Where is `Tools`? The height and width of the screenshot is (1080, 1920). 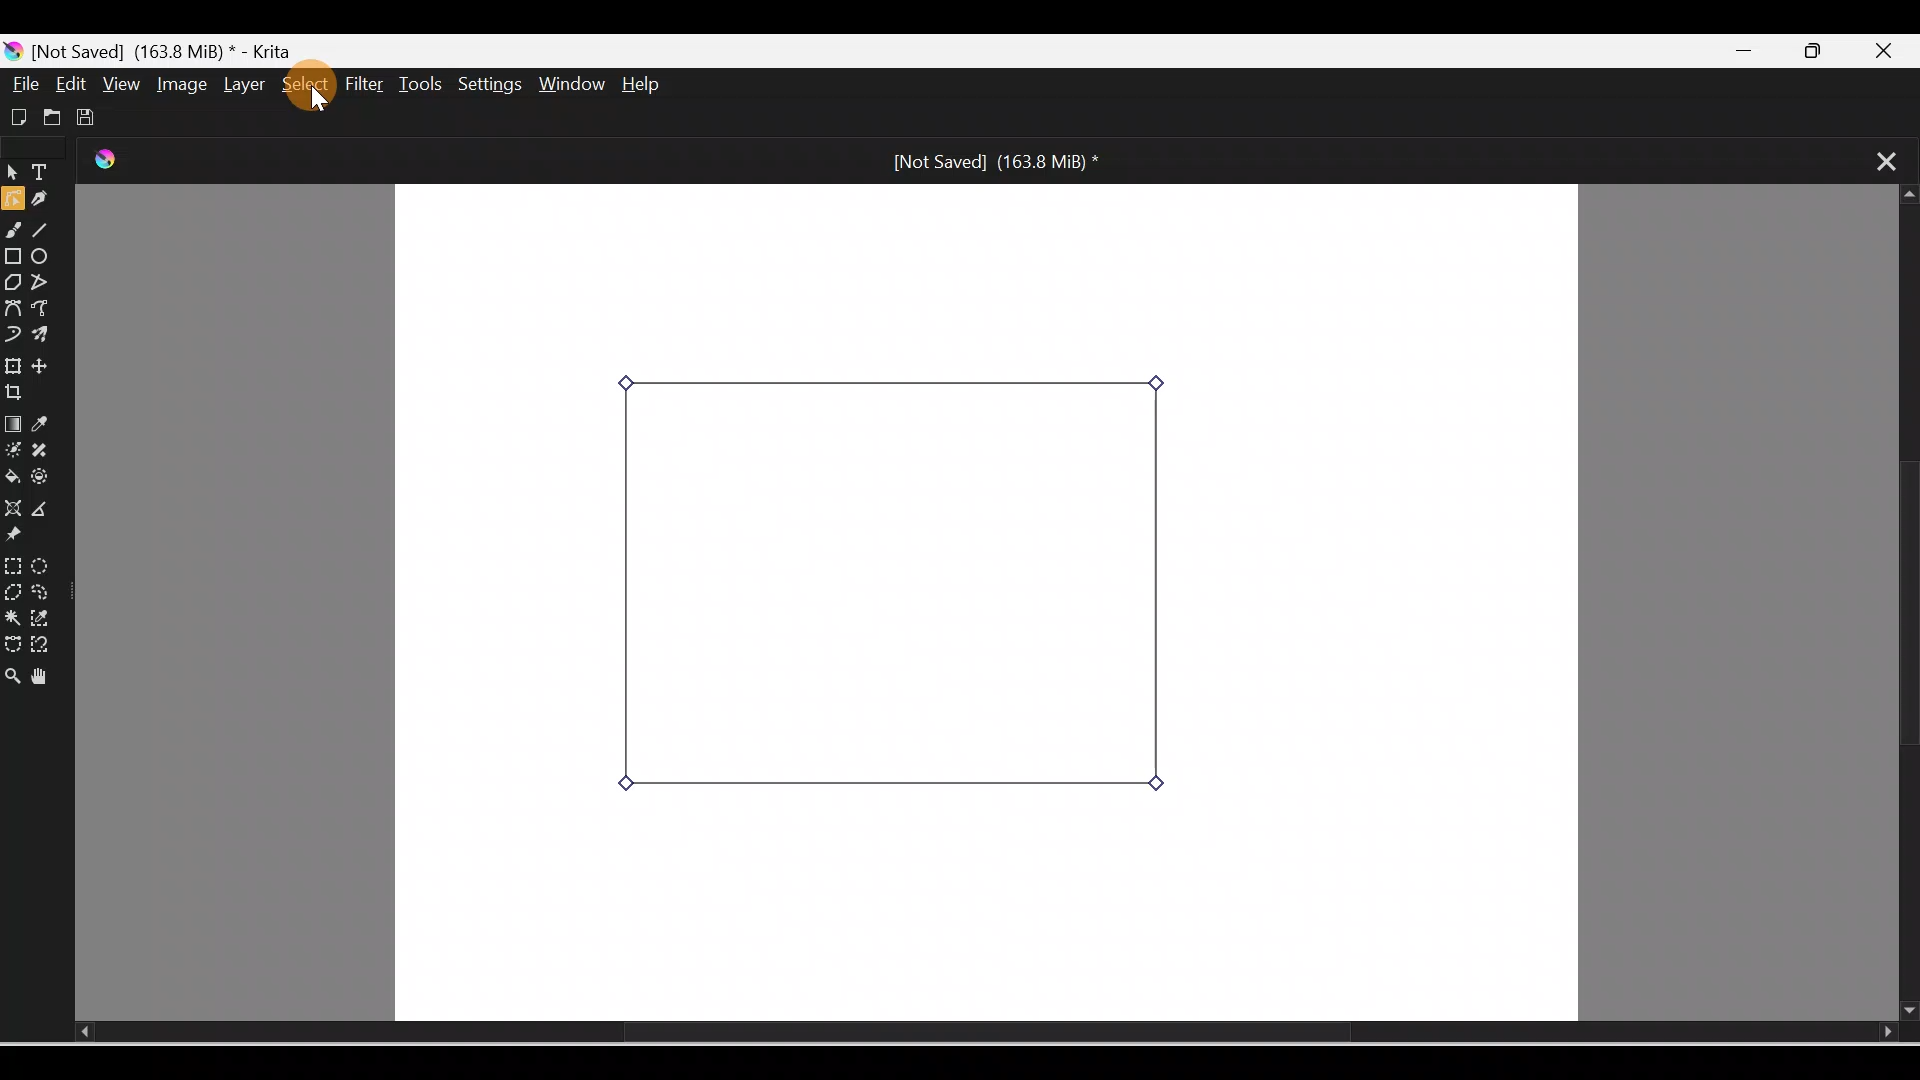
Tools is located at coordinates (424, 84).